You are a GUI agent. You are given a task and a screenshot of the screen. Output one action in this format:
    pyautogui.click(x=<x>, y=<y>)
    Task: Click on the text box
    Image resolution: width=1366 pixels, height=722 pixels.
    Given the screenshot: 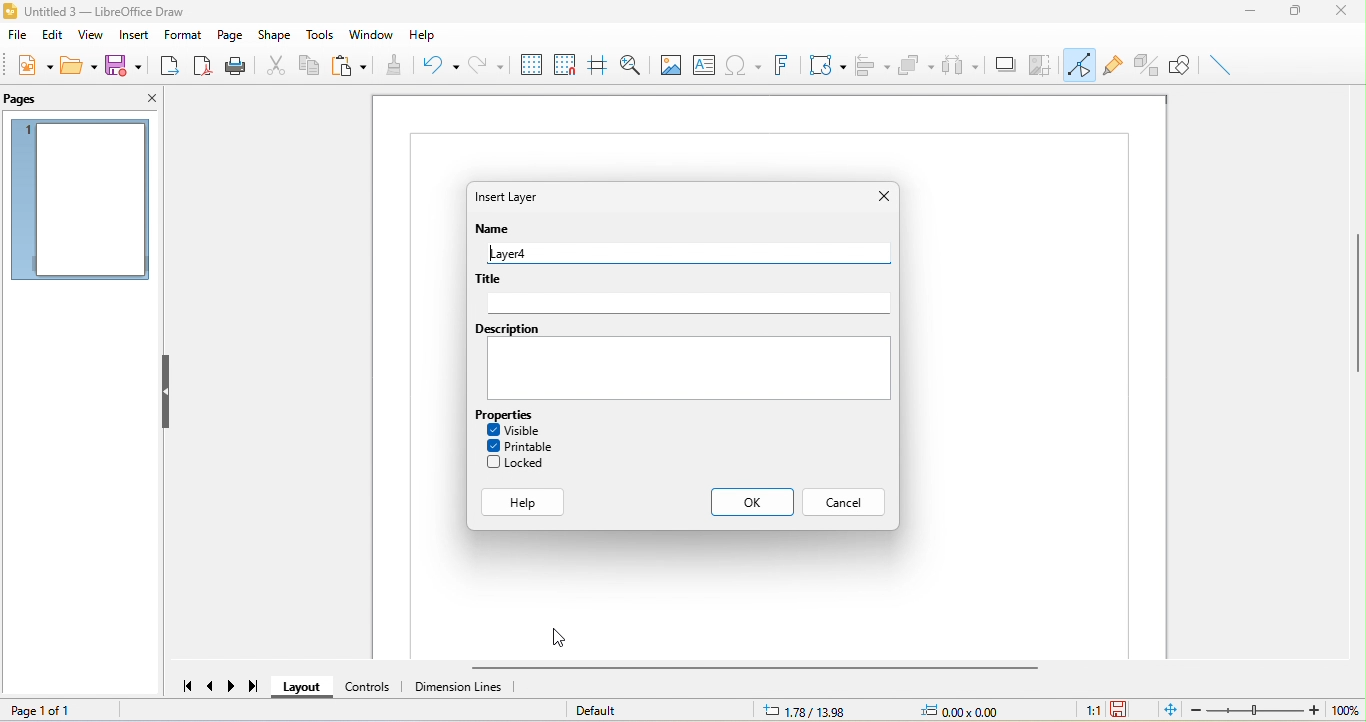 What is the action you would take?
    pyautogui.click(x=702, y=65)
    